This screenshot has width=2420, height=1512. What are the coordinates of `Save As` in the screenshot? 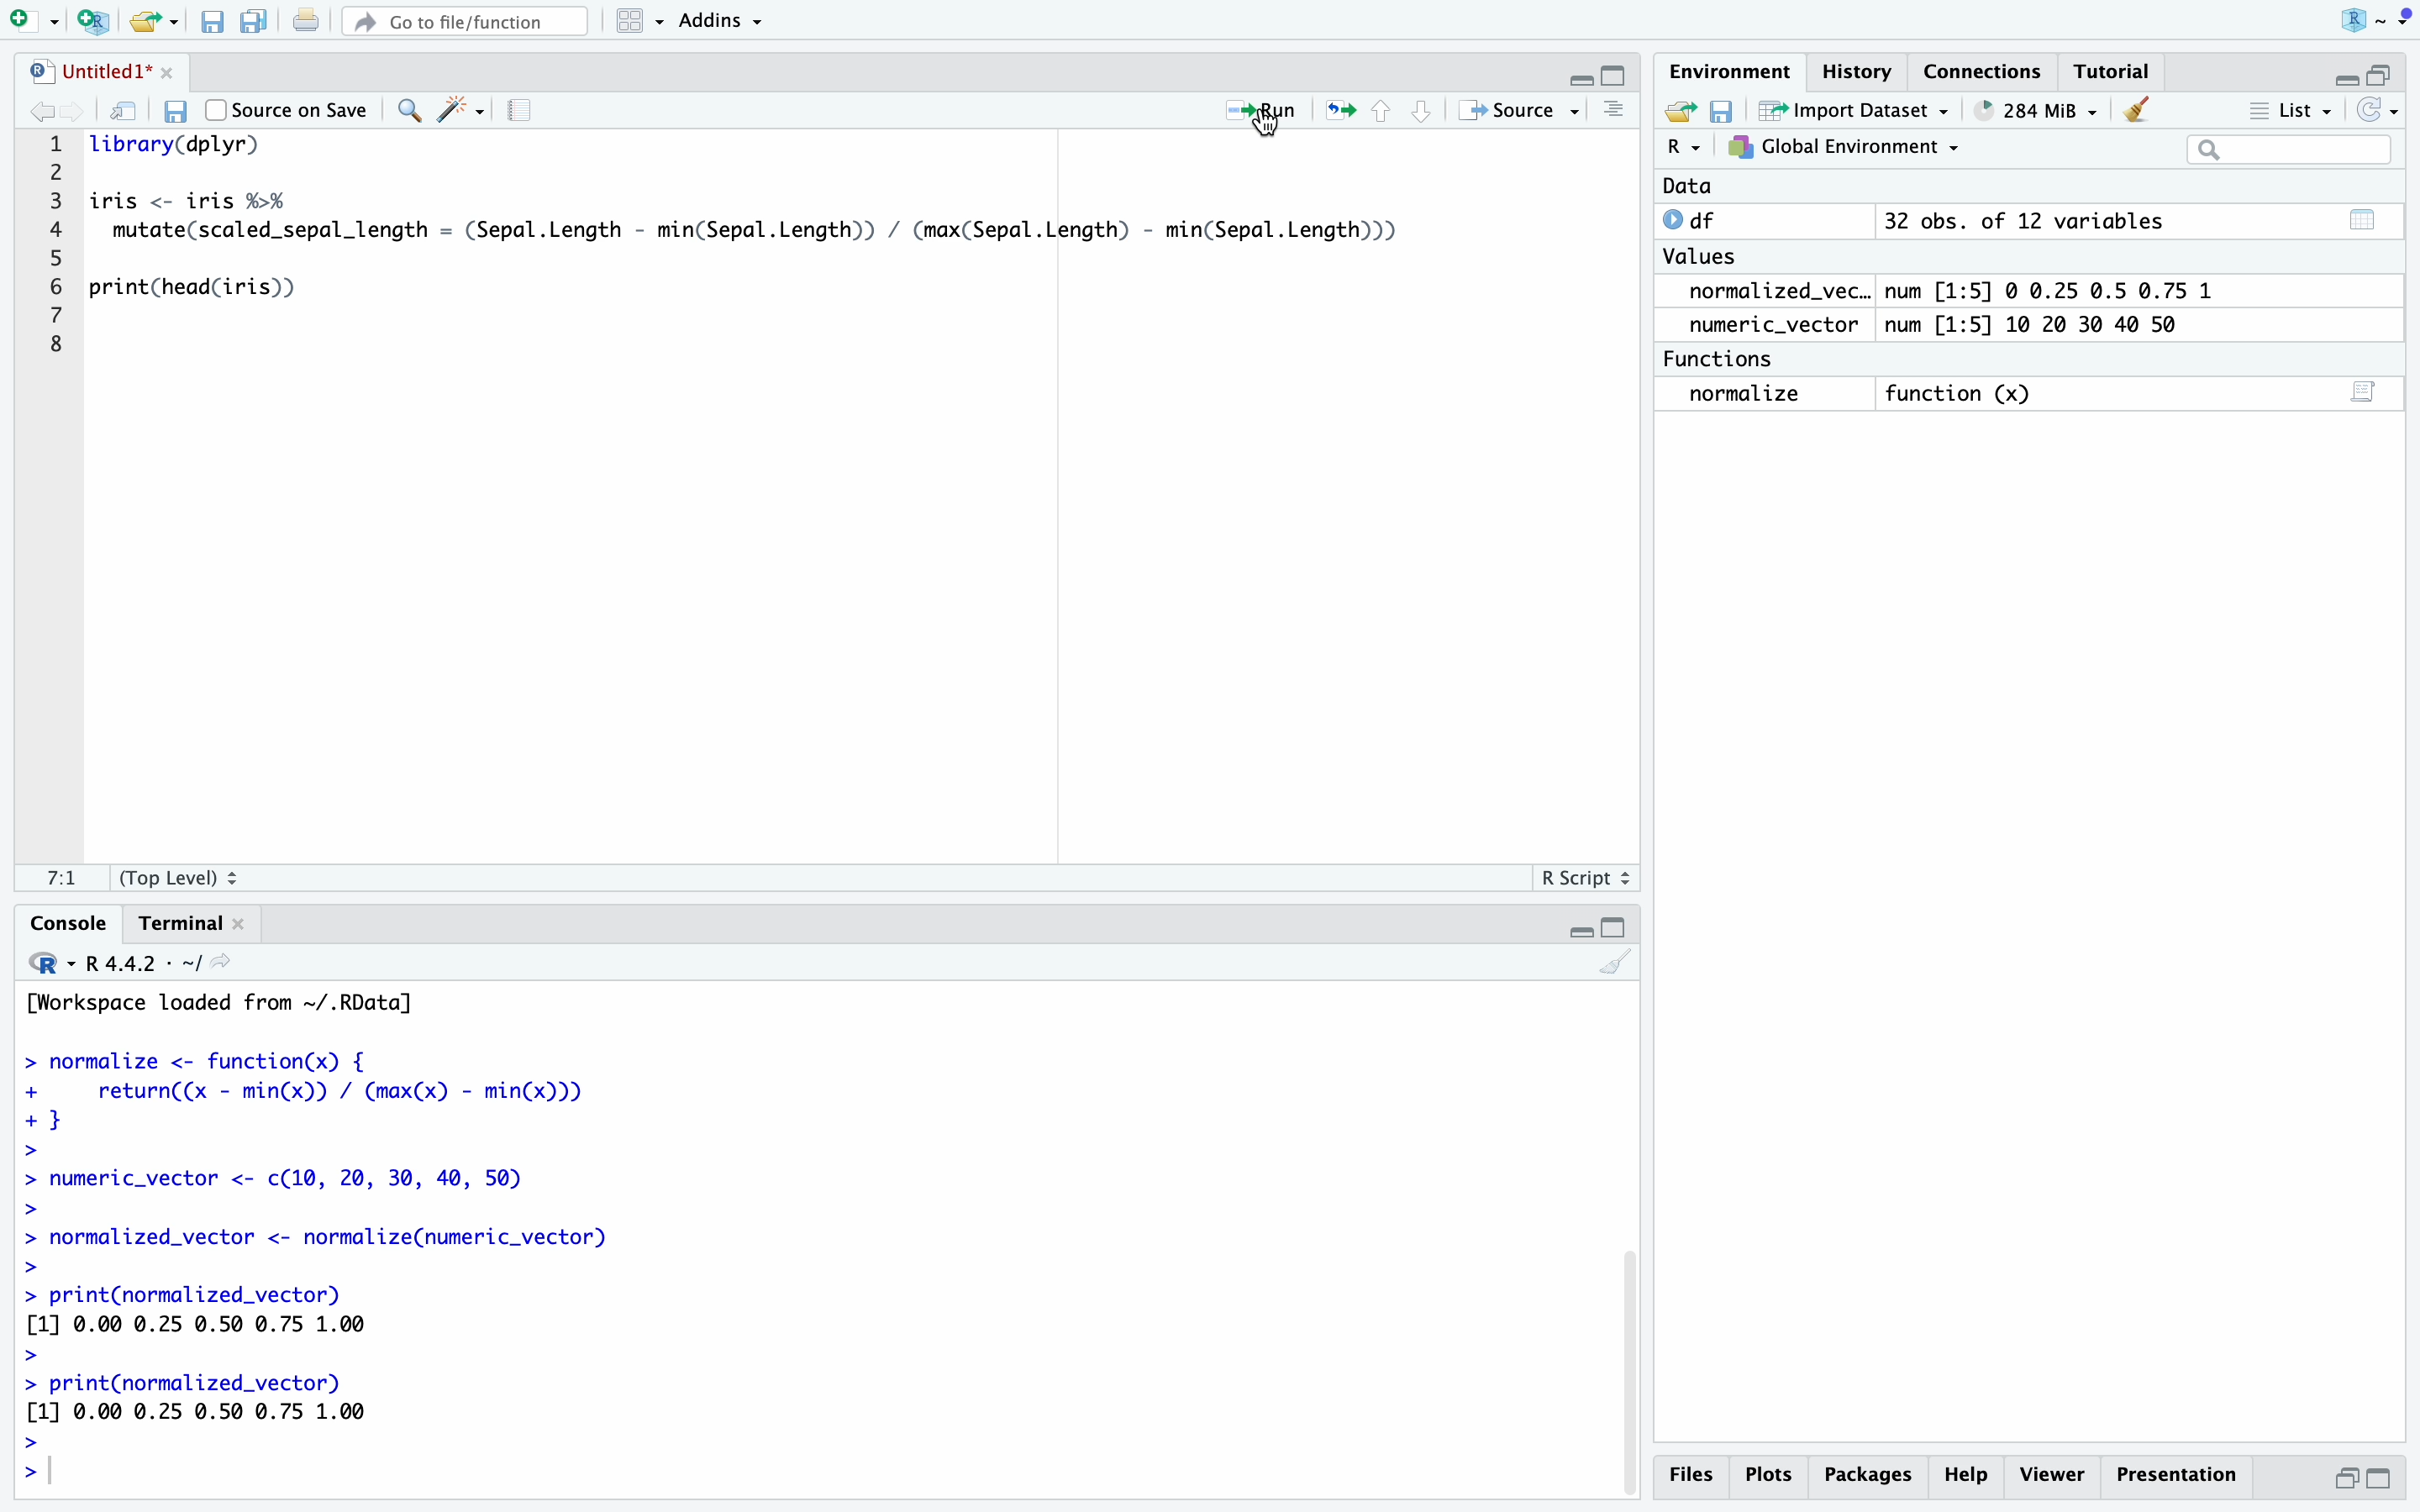 It's located at (254, 23).